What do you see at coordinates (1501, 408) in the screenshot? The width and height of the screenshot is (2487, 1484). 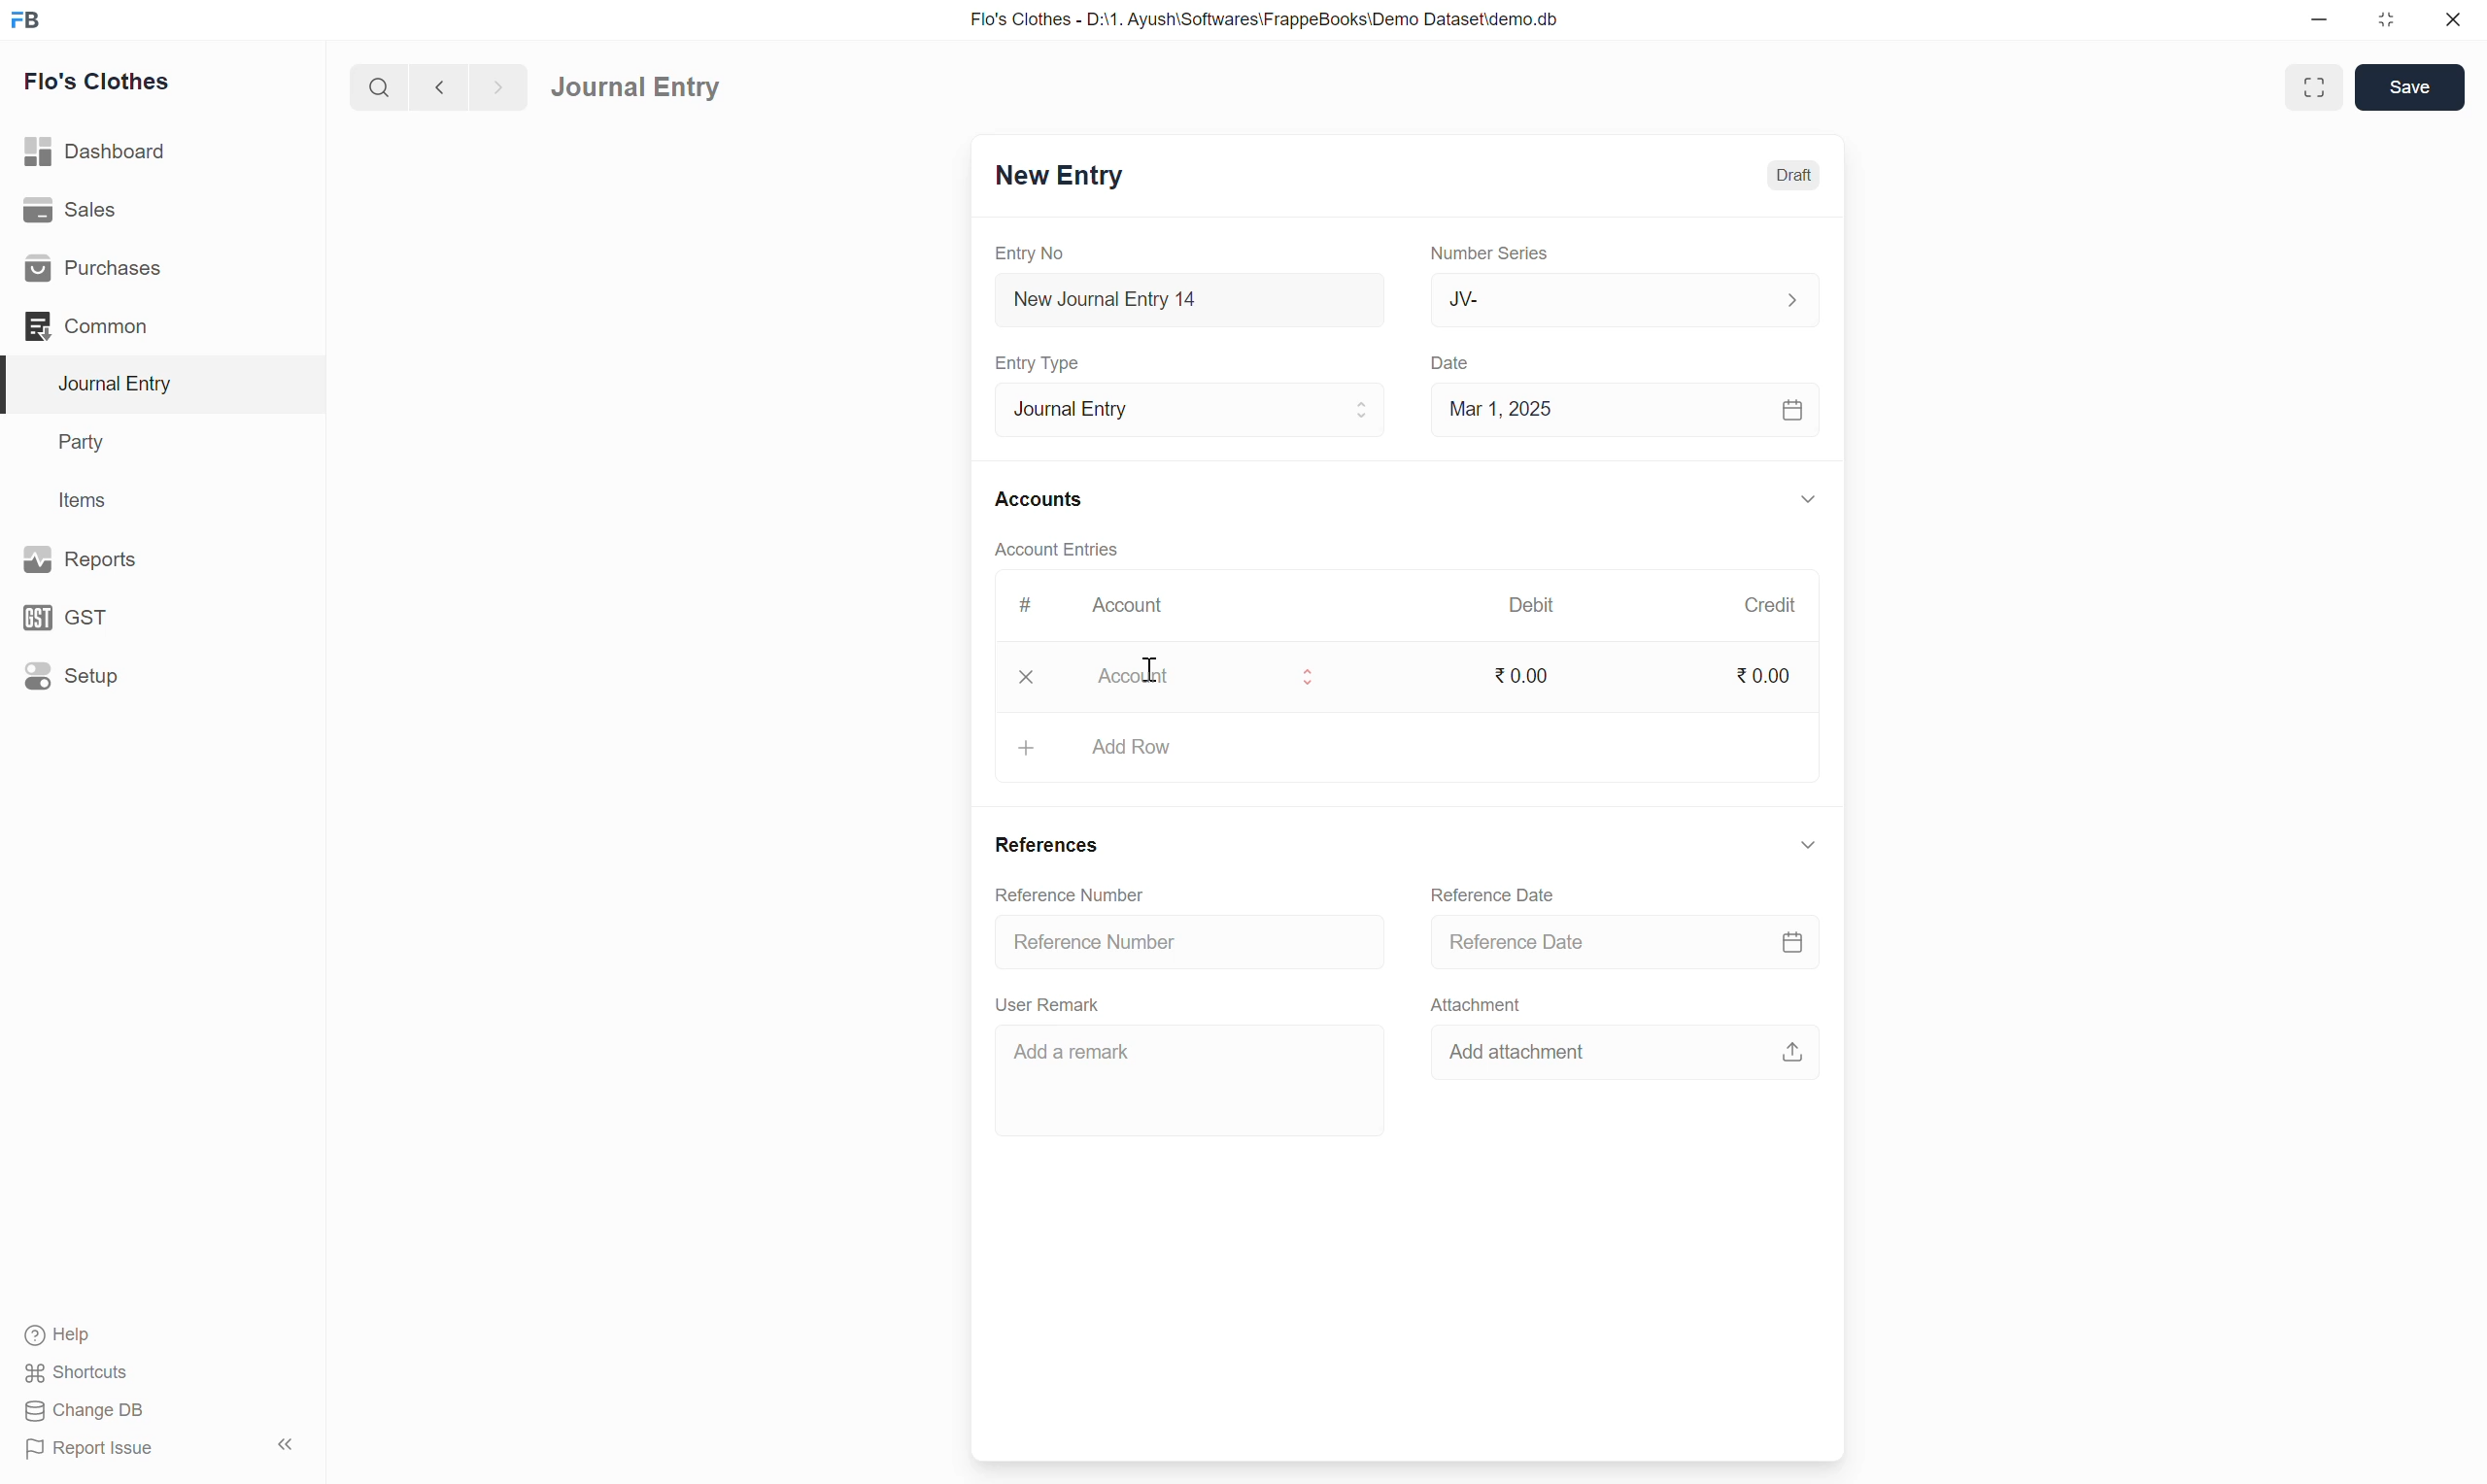 I see `Mar 1, 2025` at bounding box center [1501, 408].